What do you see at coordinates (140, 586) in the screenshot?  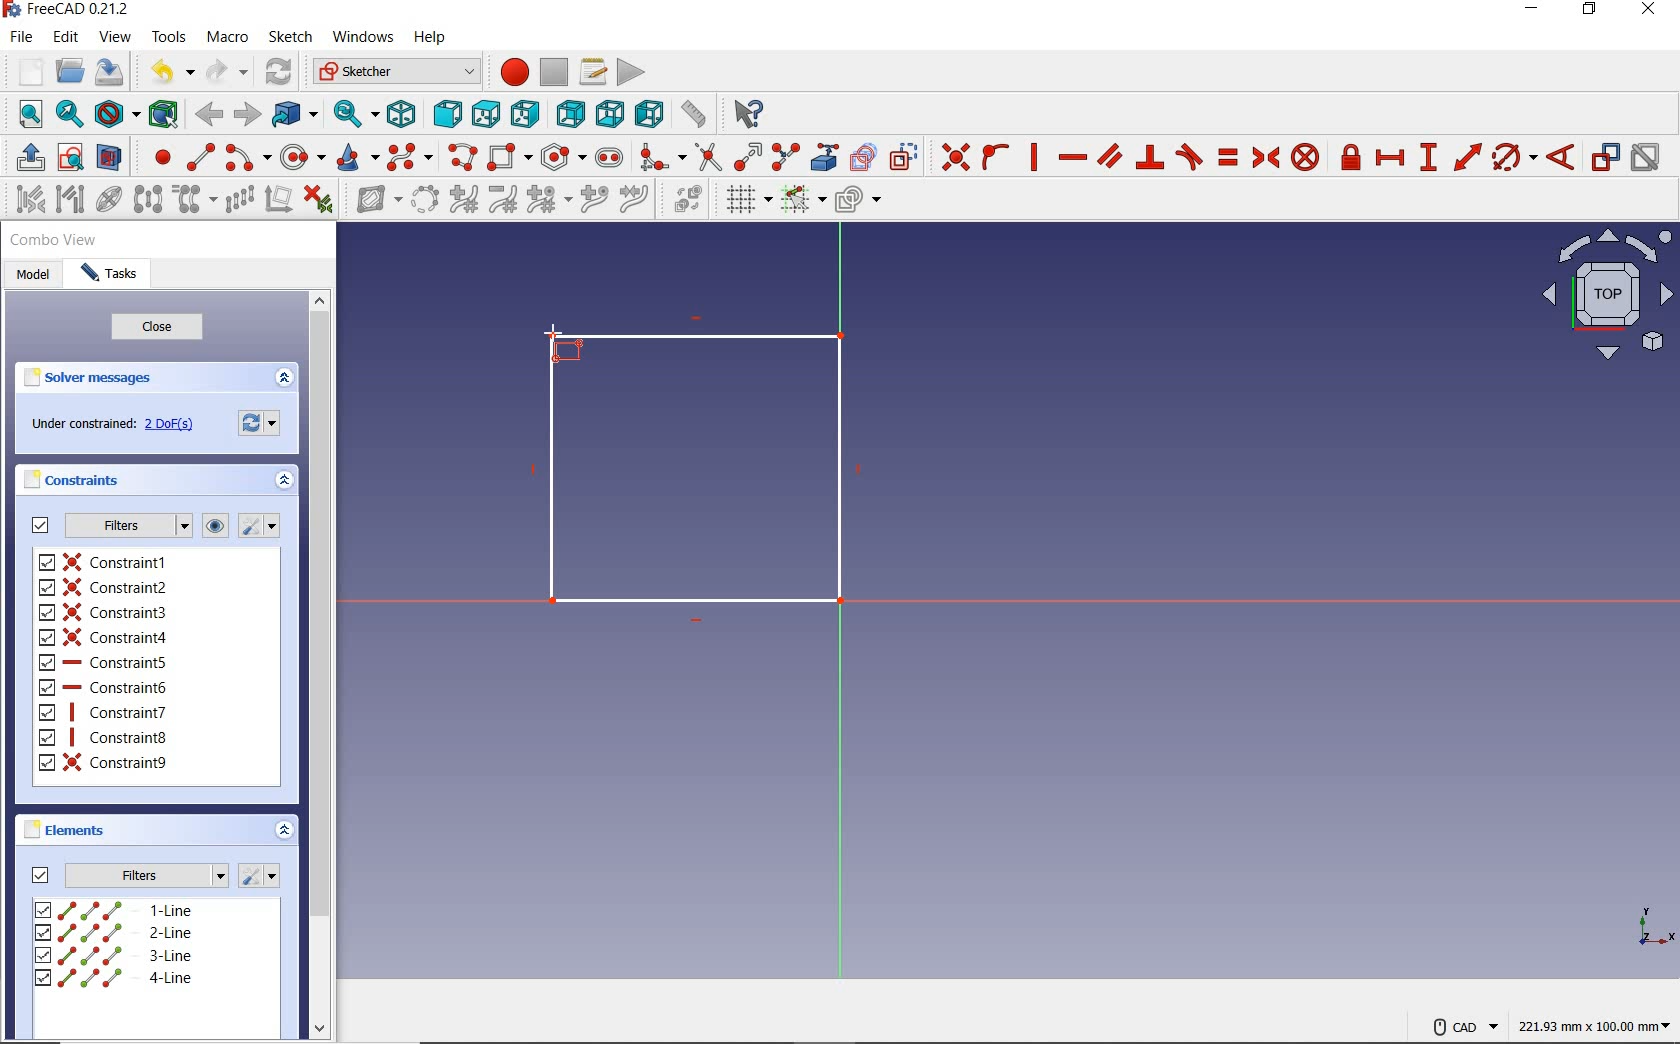 I see `constraint2` at bounding box center [140, 586].